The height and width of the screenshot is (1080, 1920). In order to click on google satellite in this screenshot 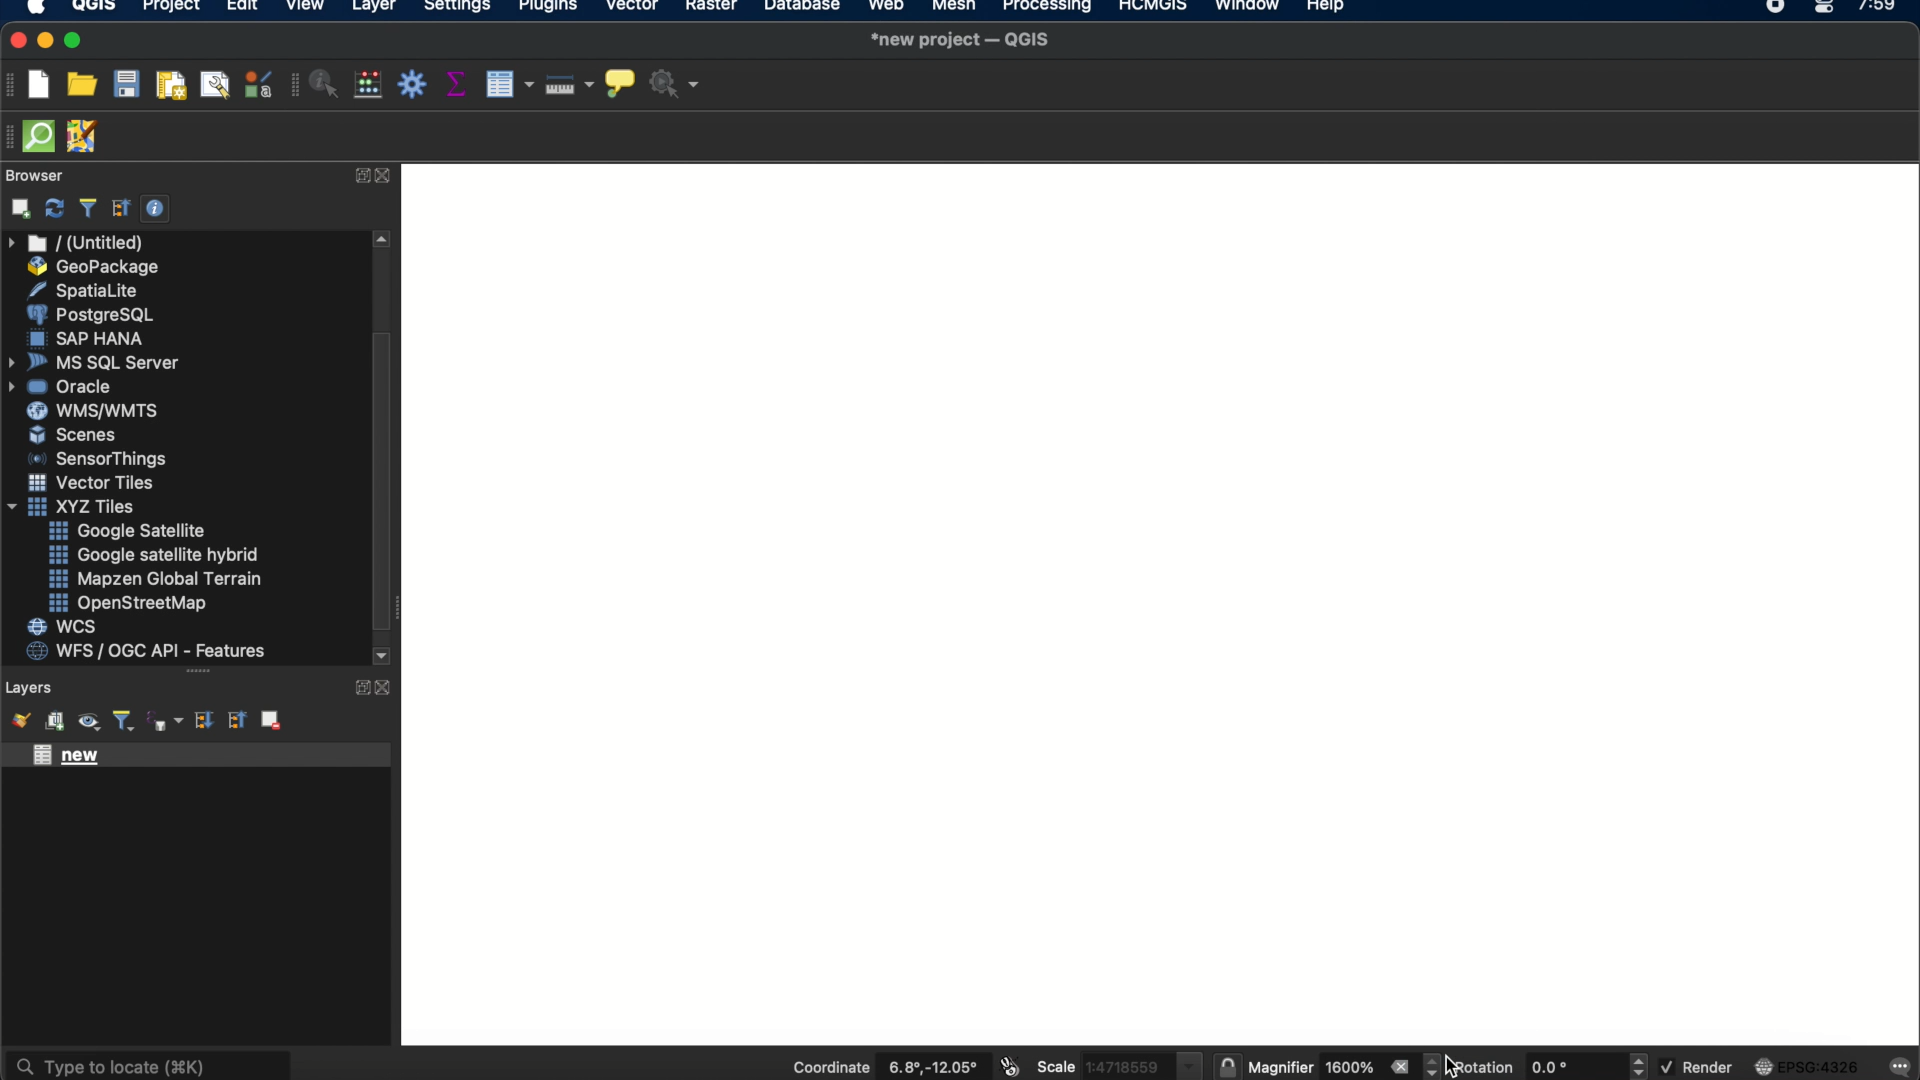, I will do `click(129, 531)`.